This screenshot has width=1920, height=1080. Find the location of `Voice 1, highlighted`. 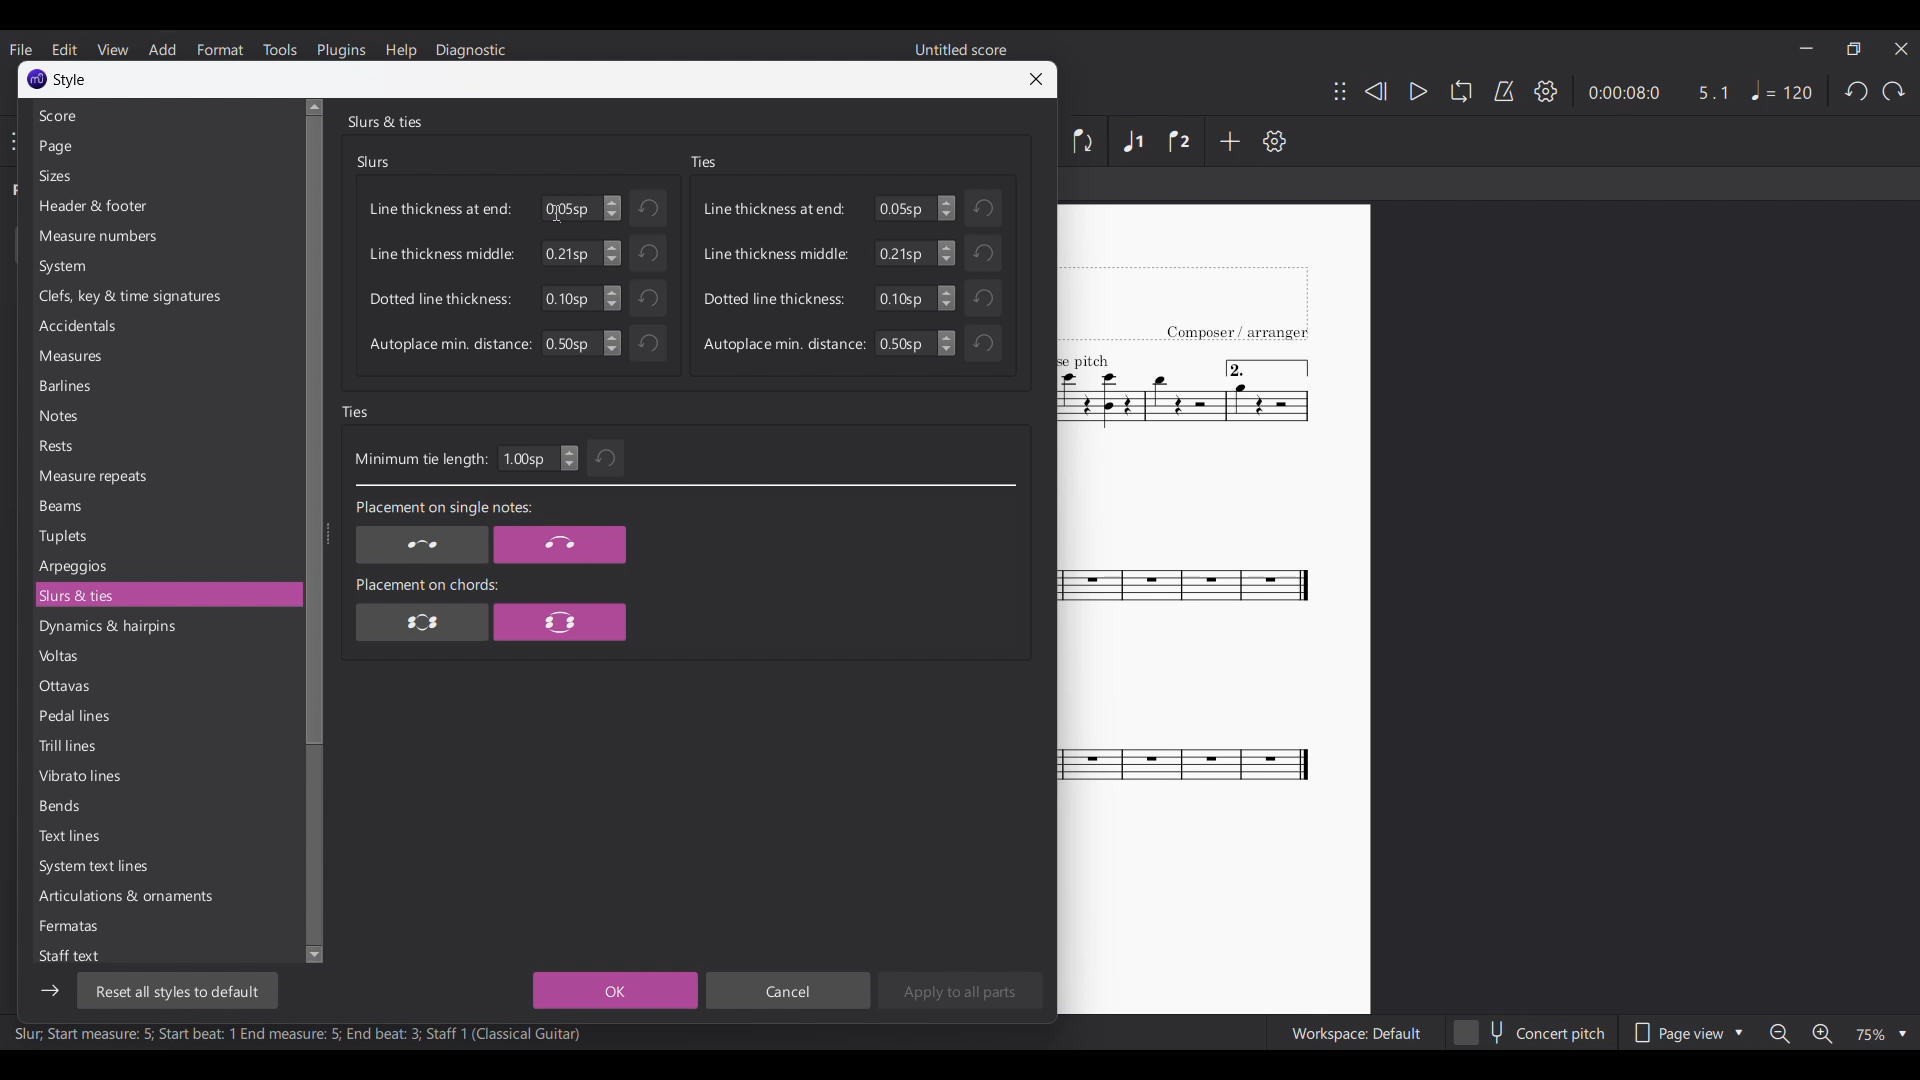

Voice 1, highlighted is located at coordinates (1134, 142).